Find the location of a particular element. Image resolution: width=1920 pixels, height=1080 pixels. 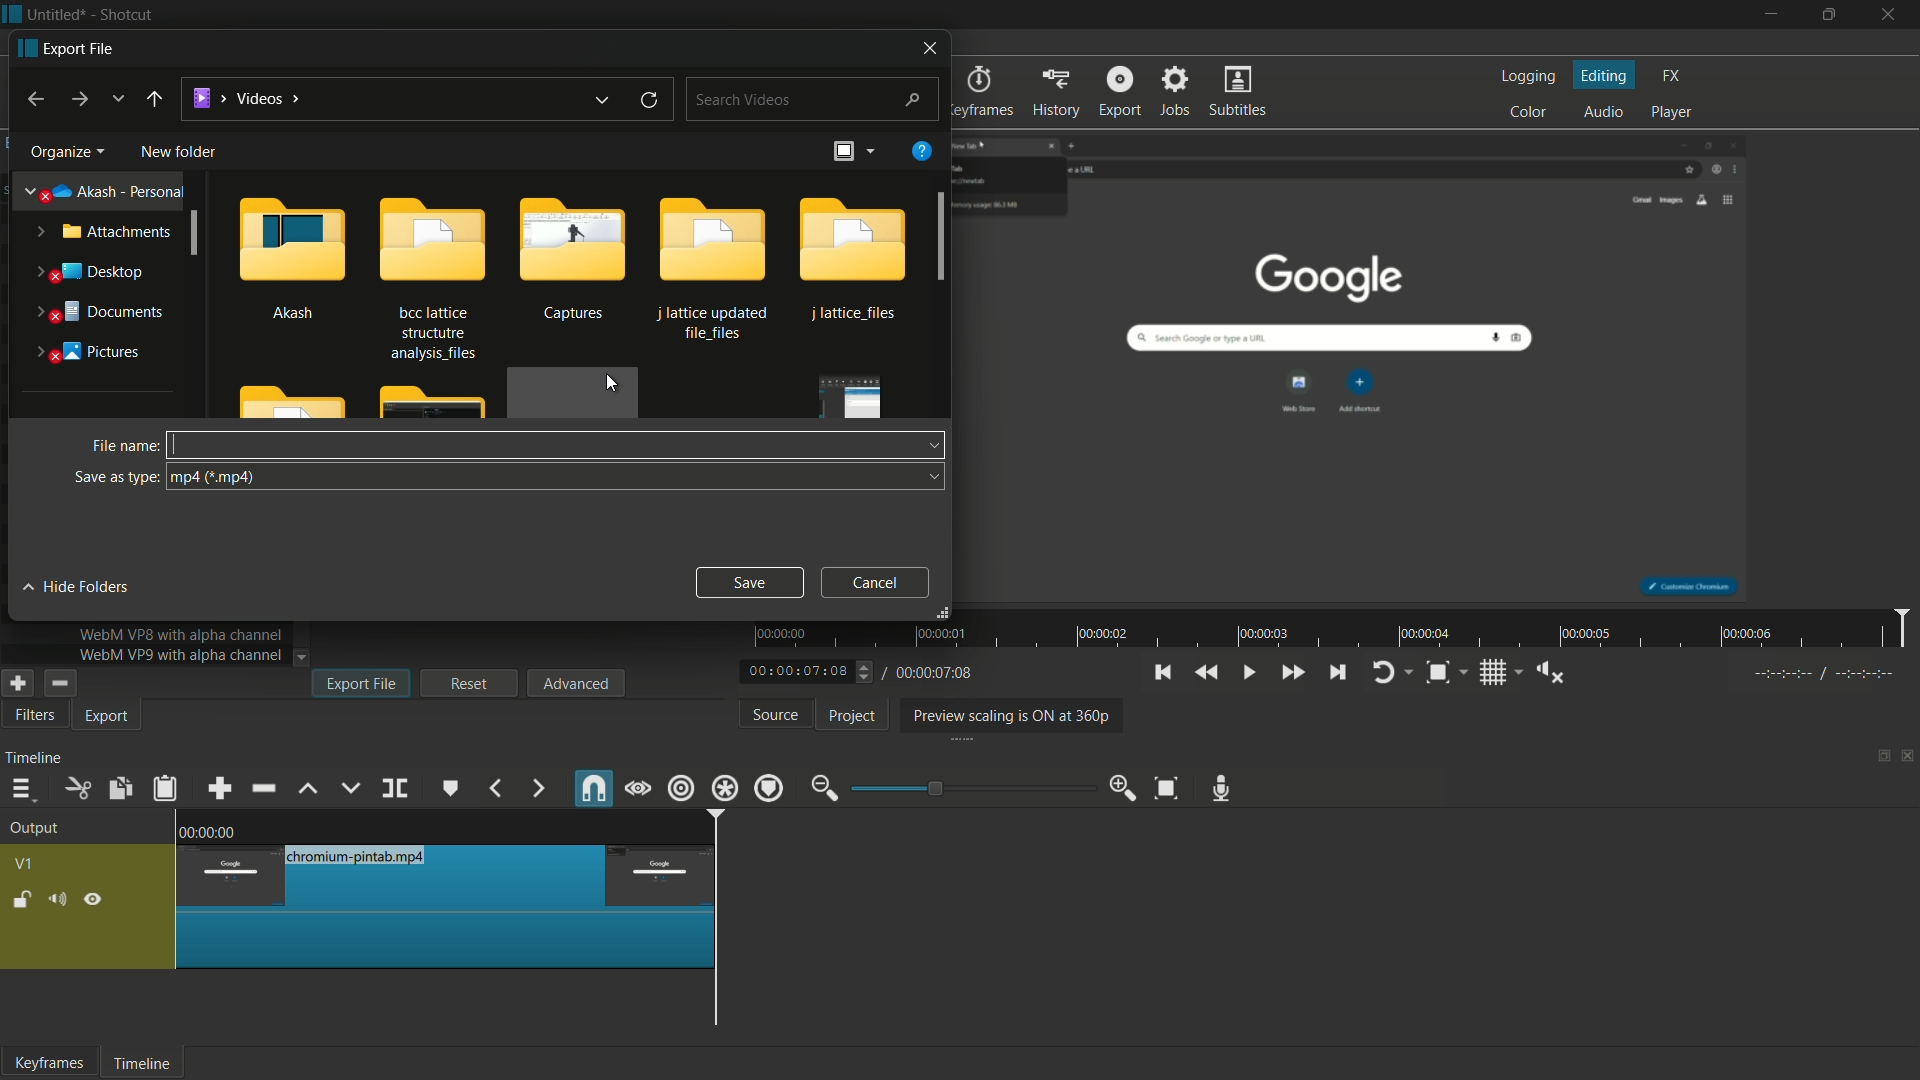

close timeline is located at coordinates (1908, 758).